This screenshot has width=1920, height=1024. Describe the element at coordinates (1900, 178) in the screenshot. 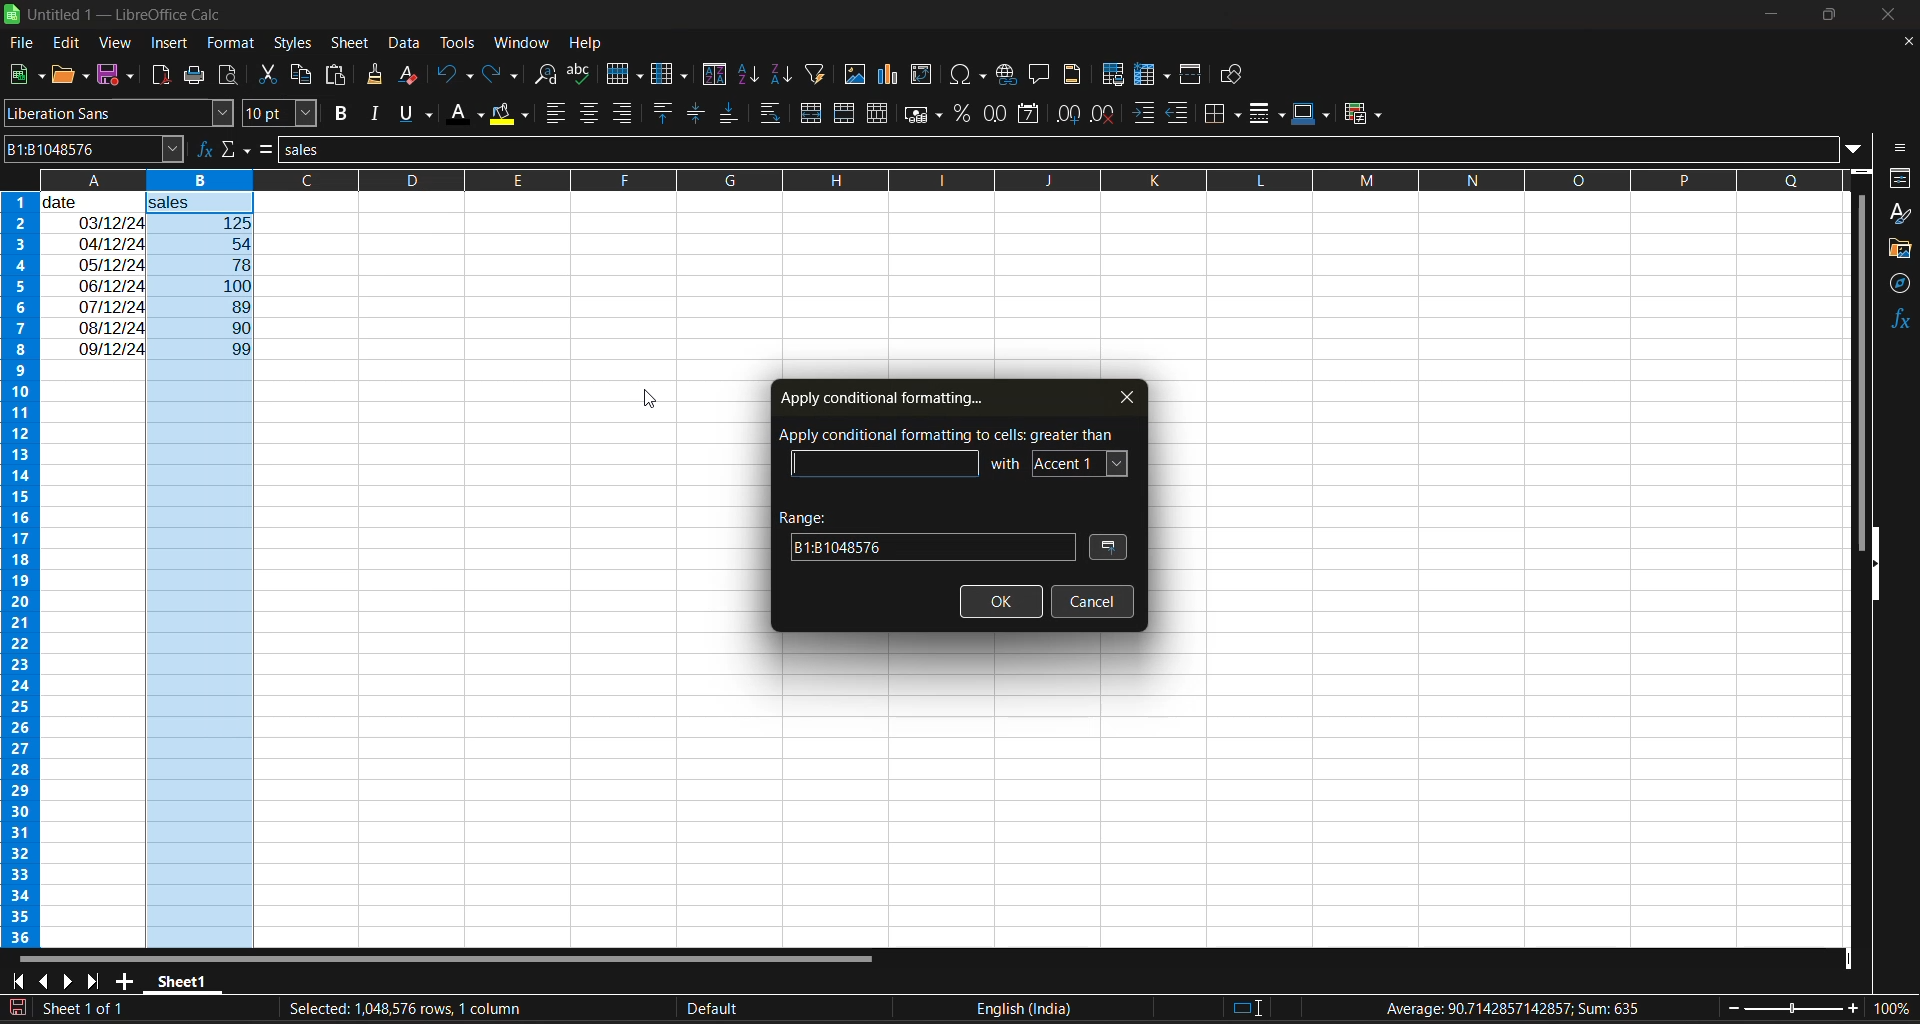

I see `properties` at that location.